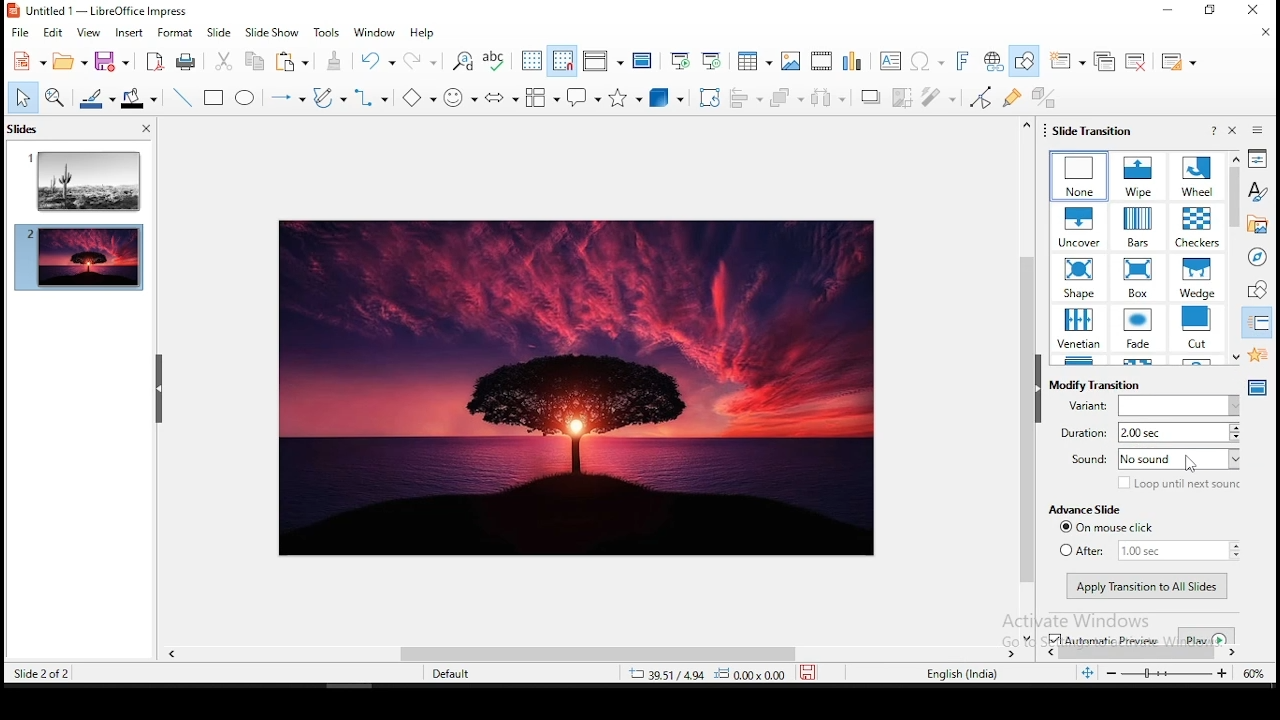  Describe the element at coordinates (1094, 131) in the screenshot. I see `slide transition` at that location.